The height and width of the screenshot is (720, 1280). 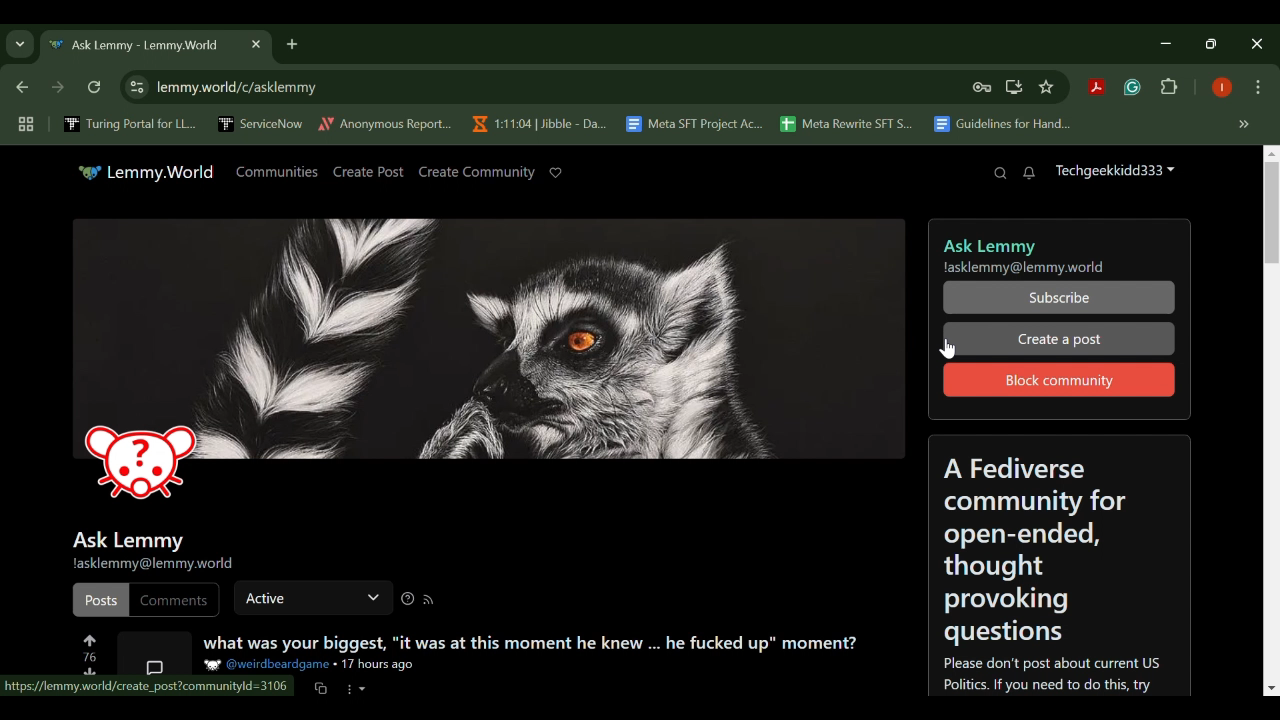 What do you see at coordinates (556, 173) in the screenshot?
I see `Donate to Lemmy` at bounding box center [556, 173].